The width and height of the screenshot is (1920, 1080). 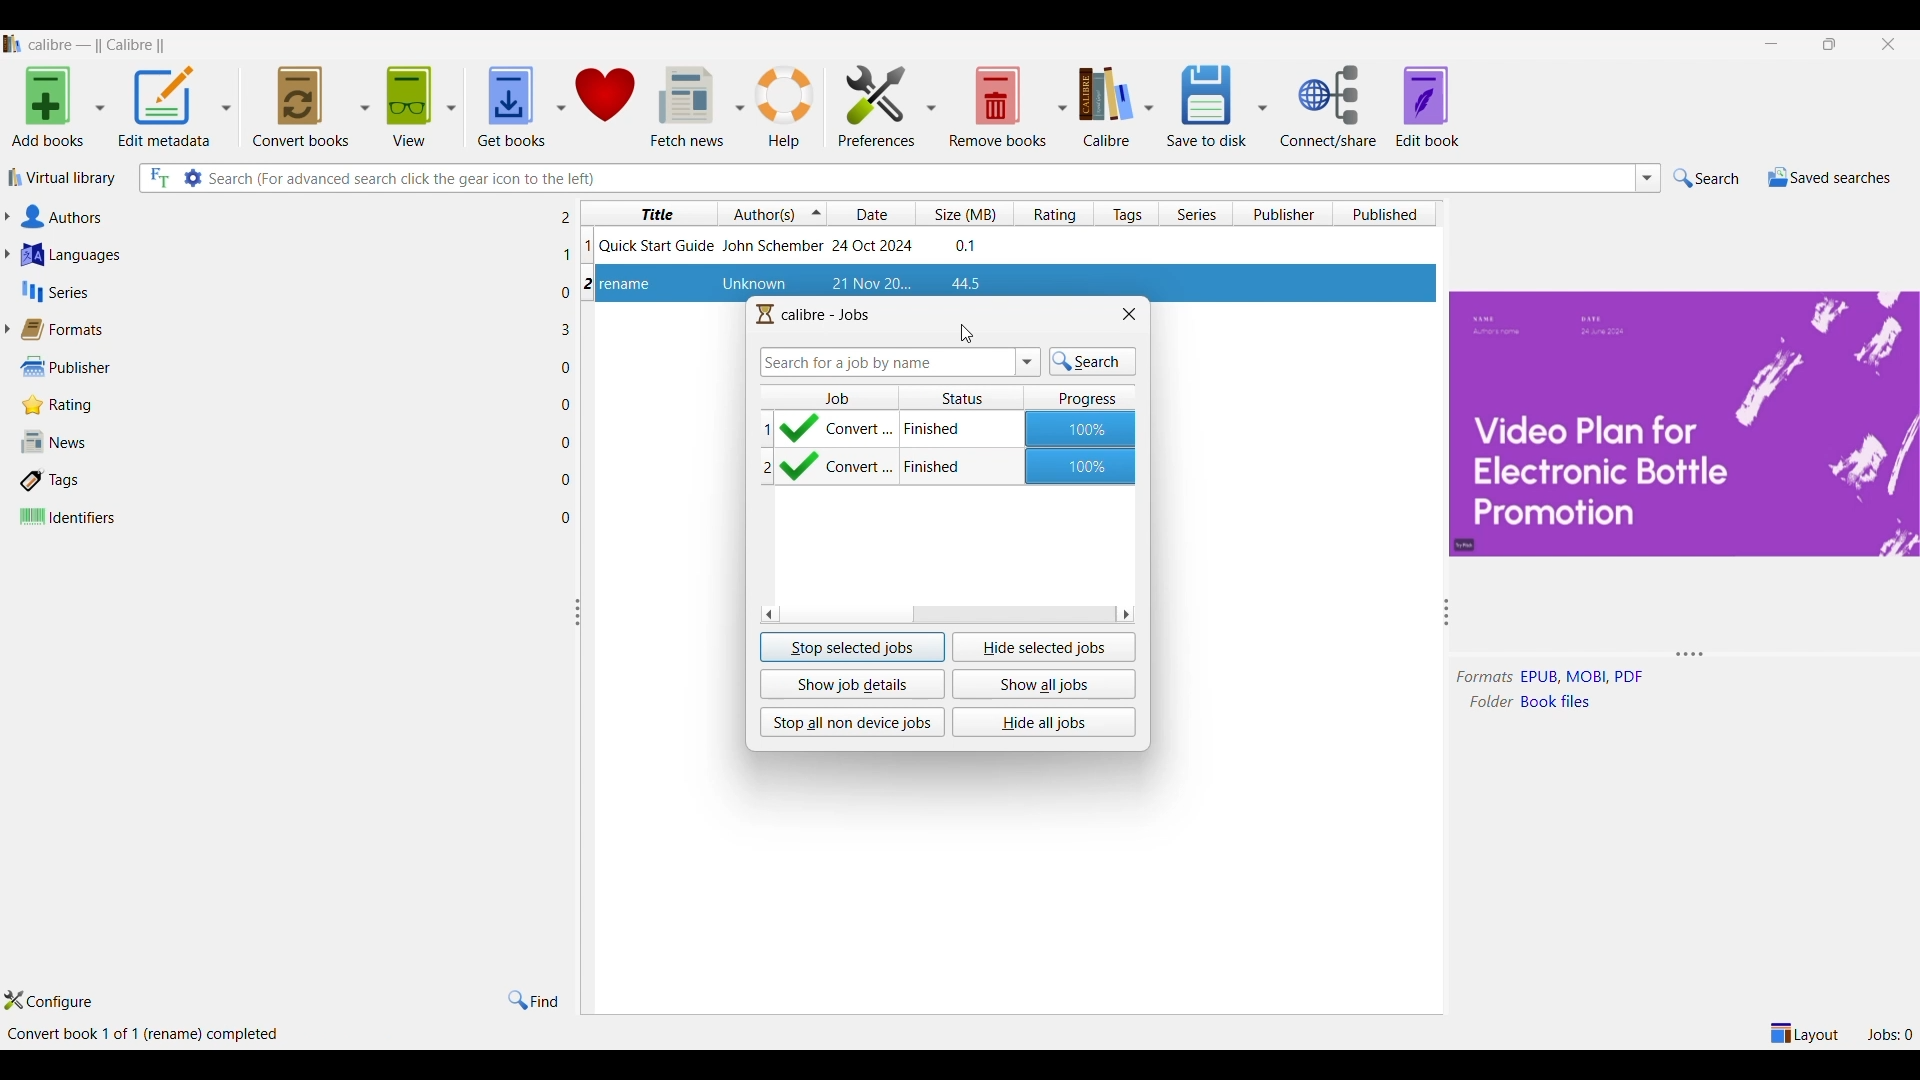 What do you see at coordinates (284, 367) in the screenshot?
I see `Publisher` at bounding box center [284, 367].